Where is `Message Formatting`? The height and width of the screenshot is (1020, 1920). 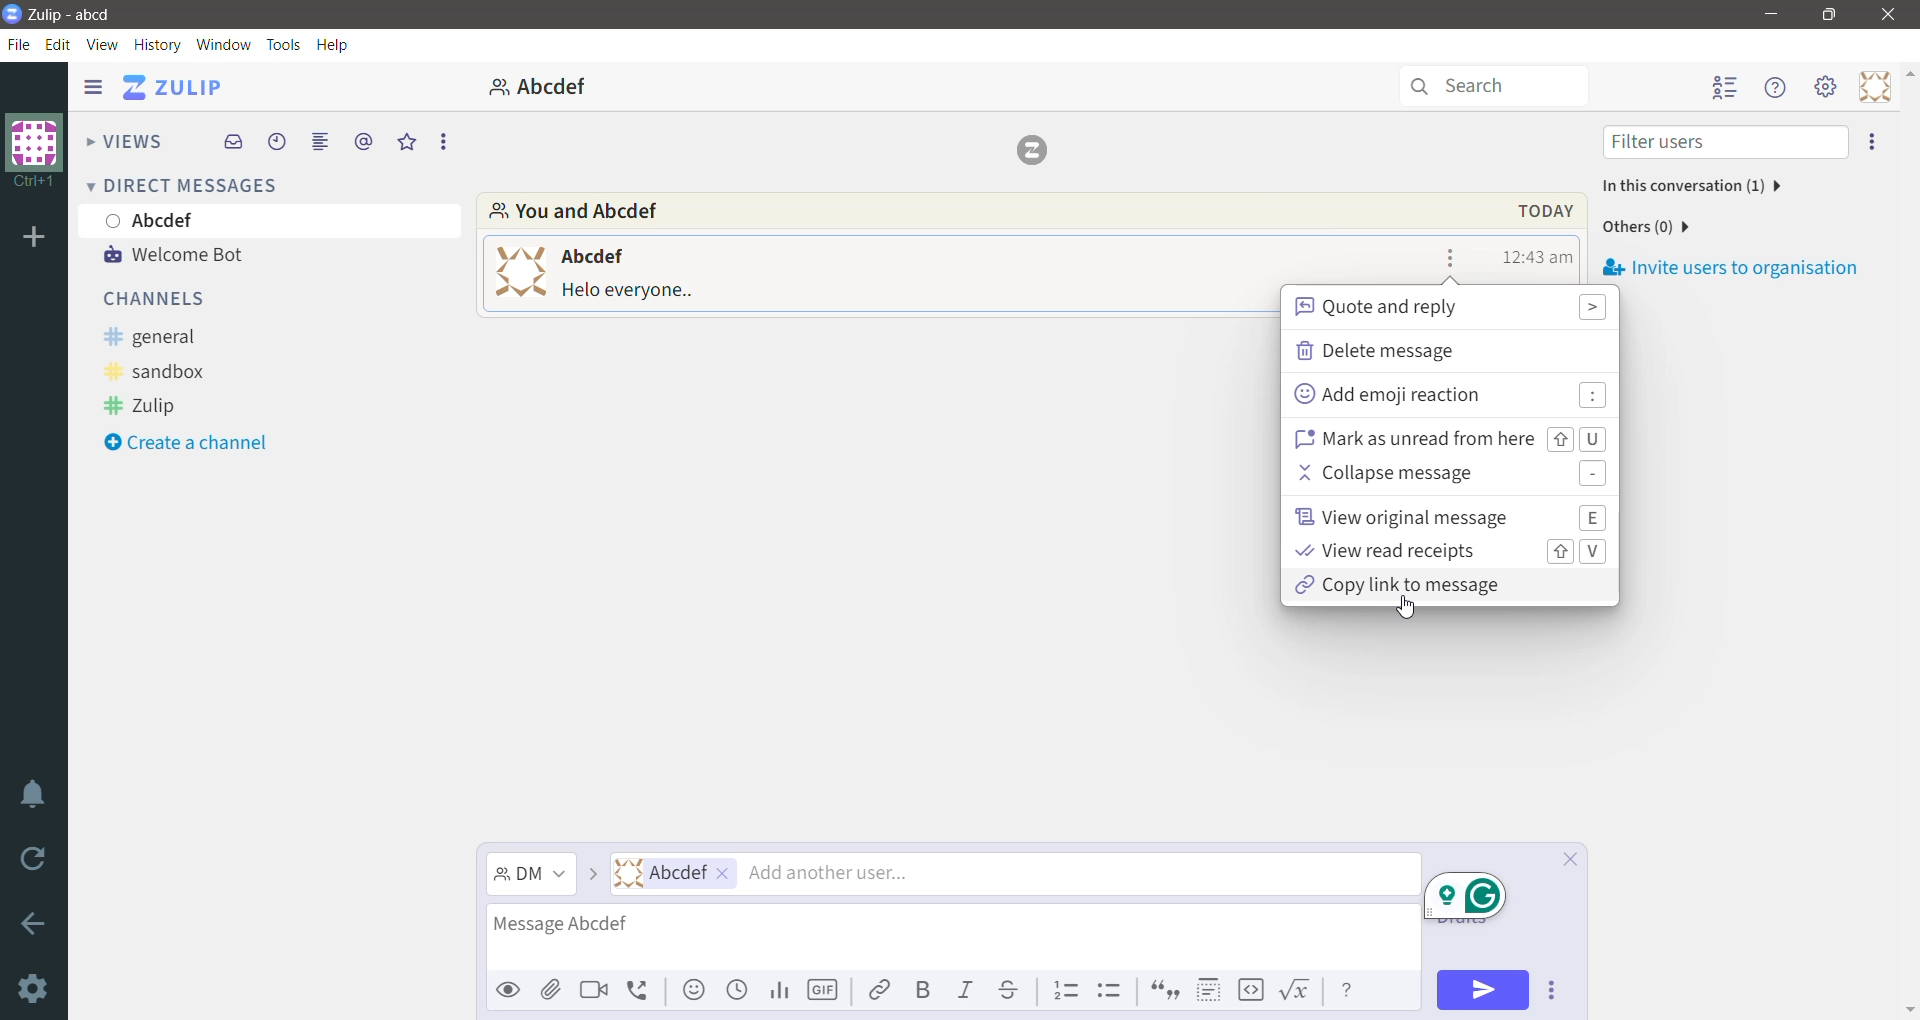
Message Formatting is located at coordinates (1351, 992).